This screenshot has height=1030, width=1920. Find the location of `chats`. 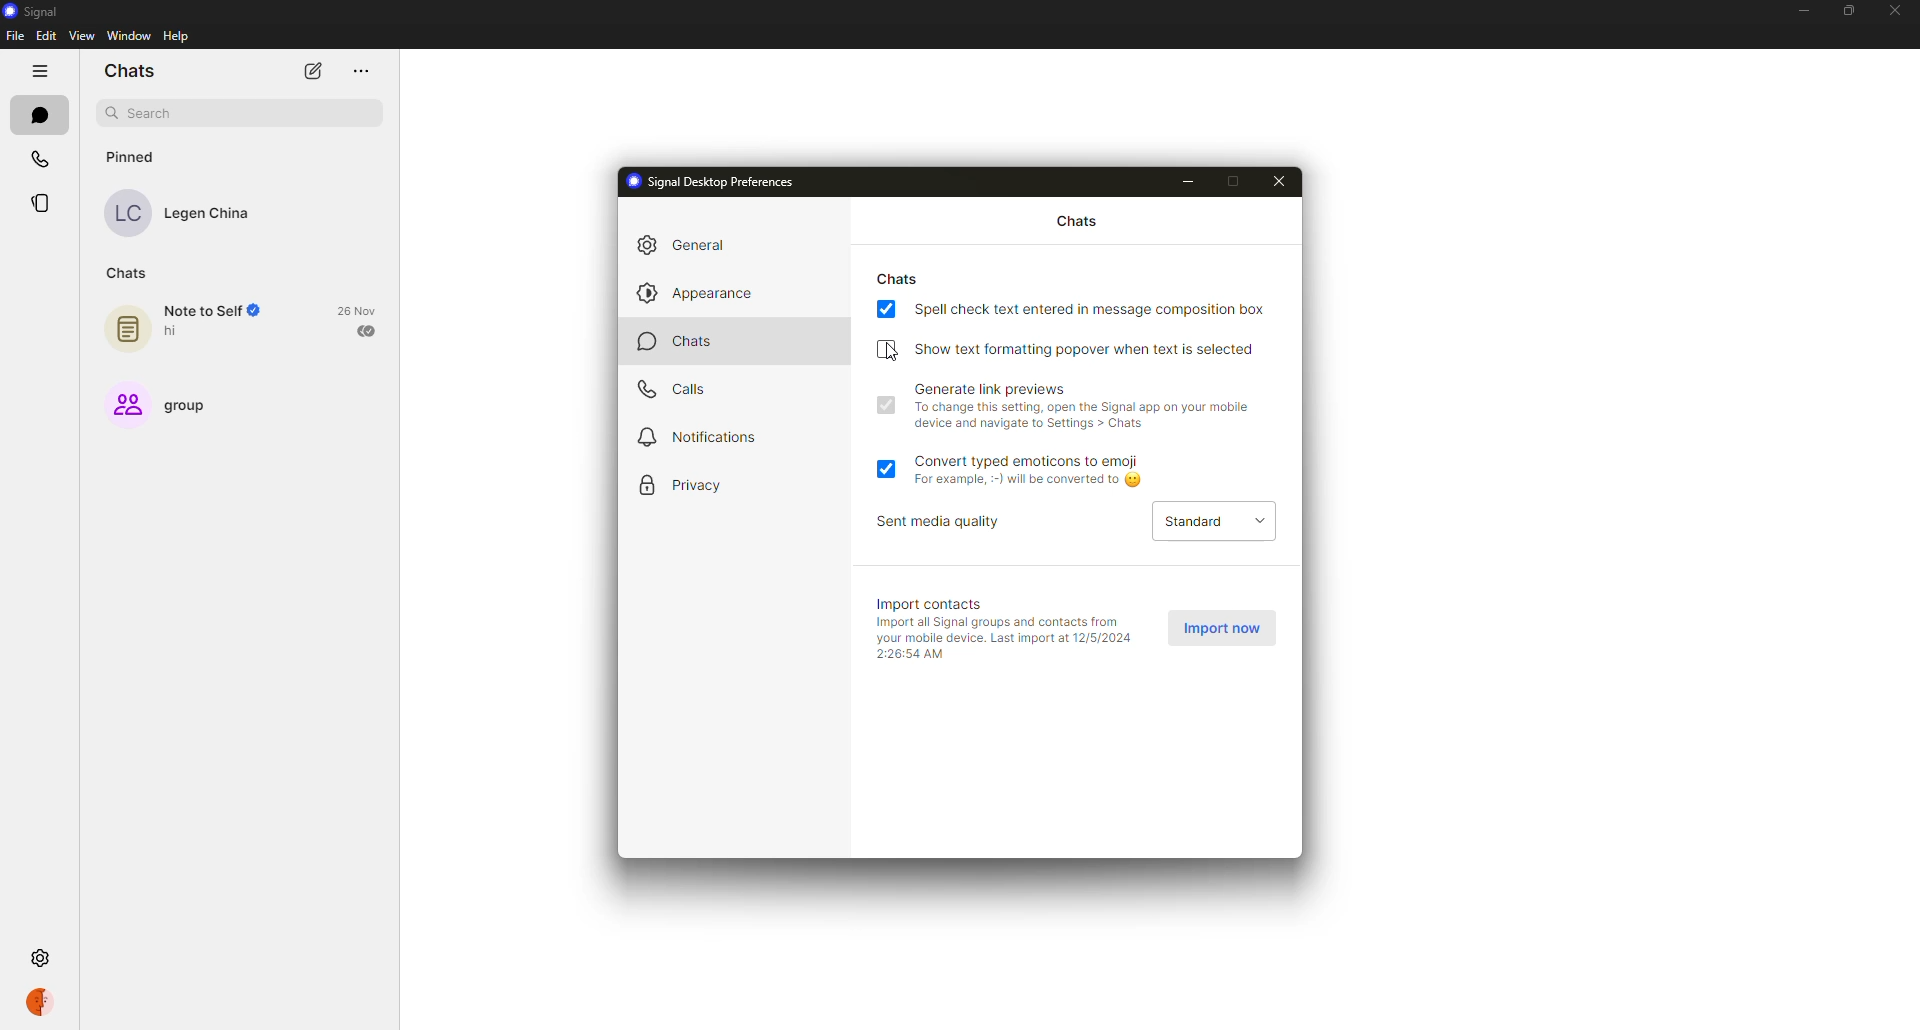

chats is located at coordinates (37, 114).